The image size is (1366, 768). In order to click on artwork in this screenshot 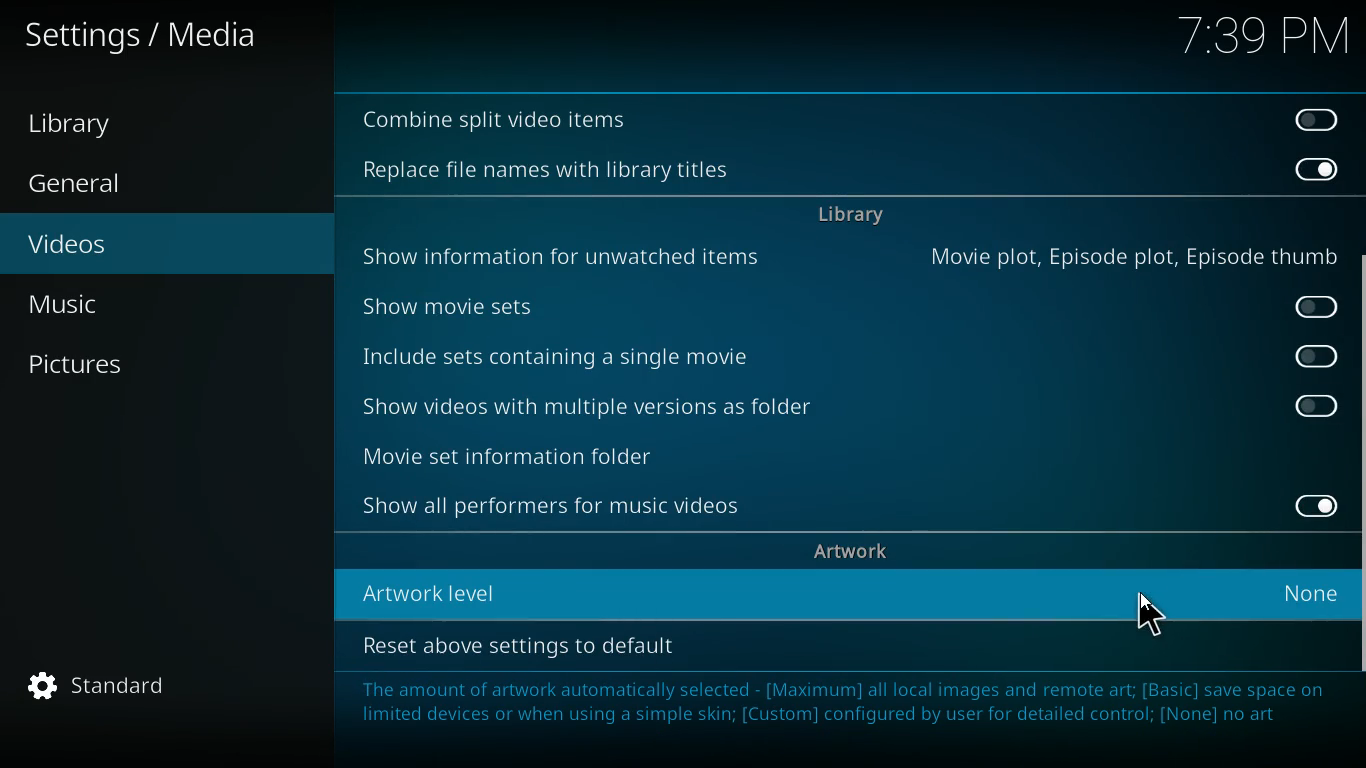, I will do `click(854, 552)`.